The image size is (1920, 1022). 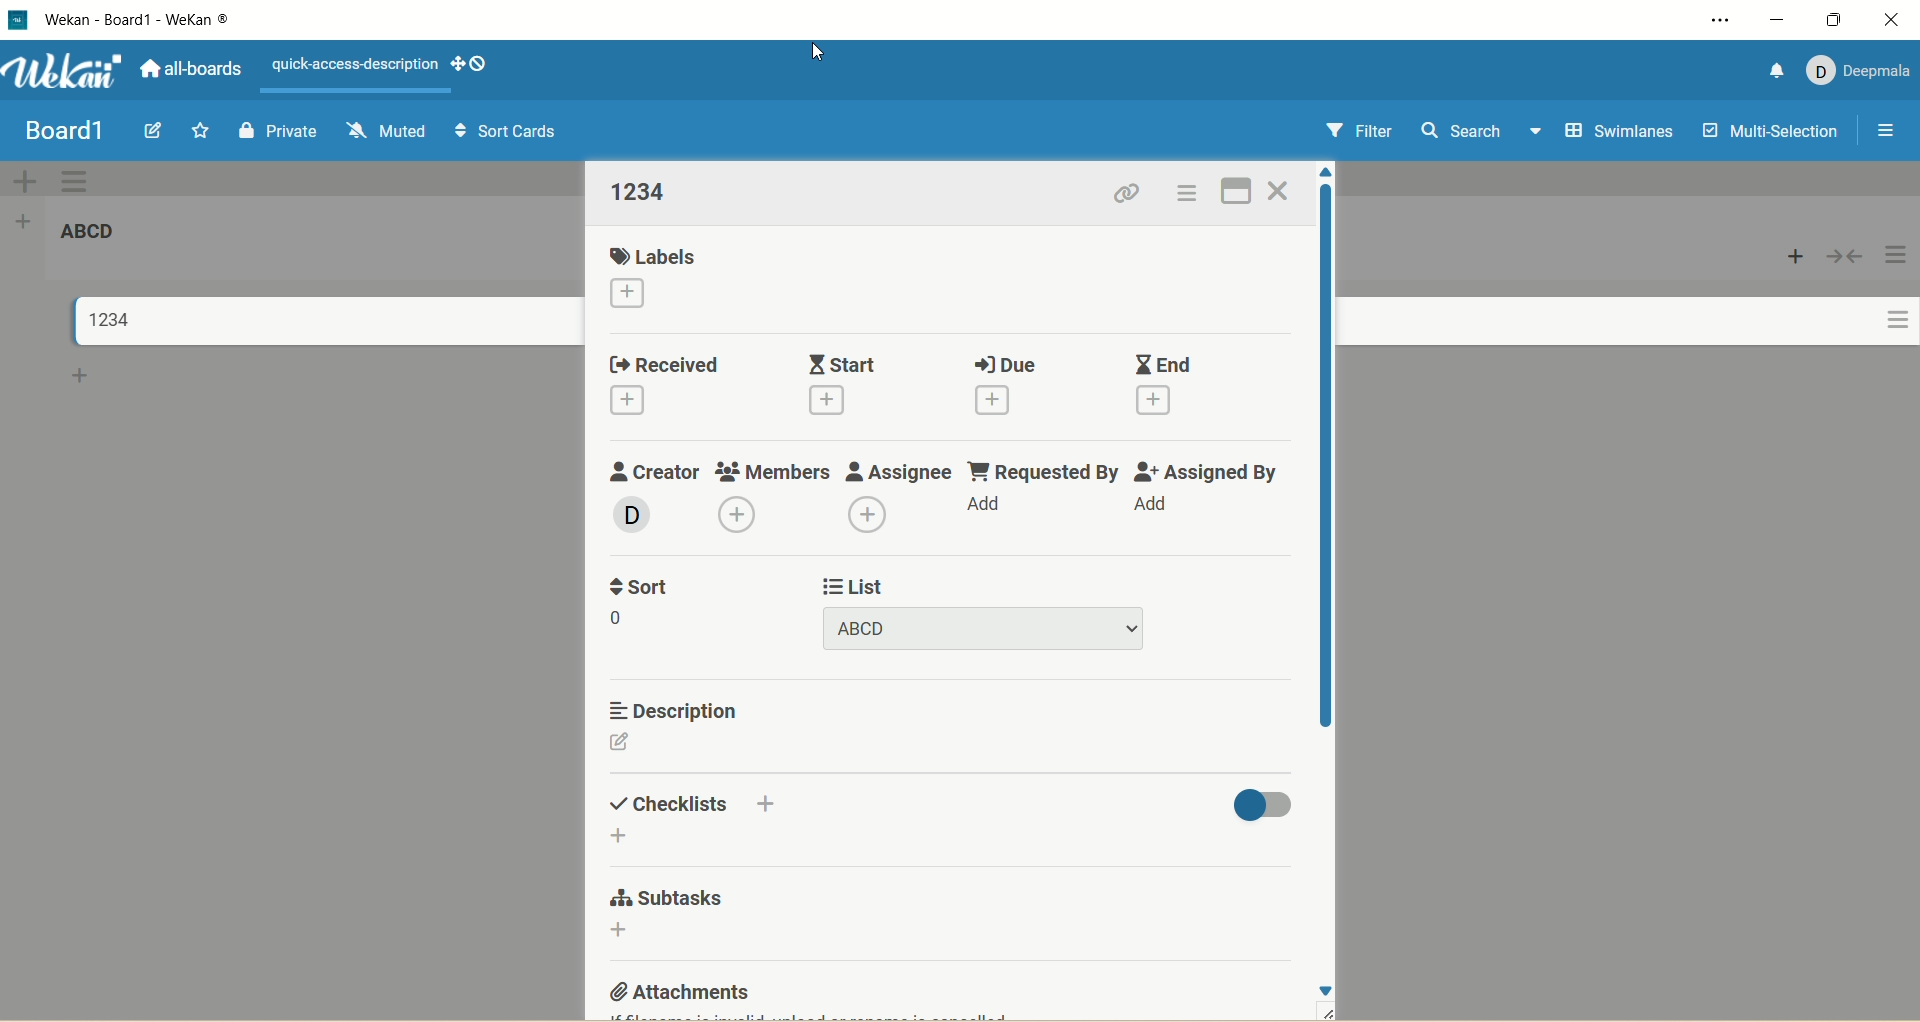 I want to click on minimize, so click(x=1778, y=21).